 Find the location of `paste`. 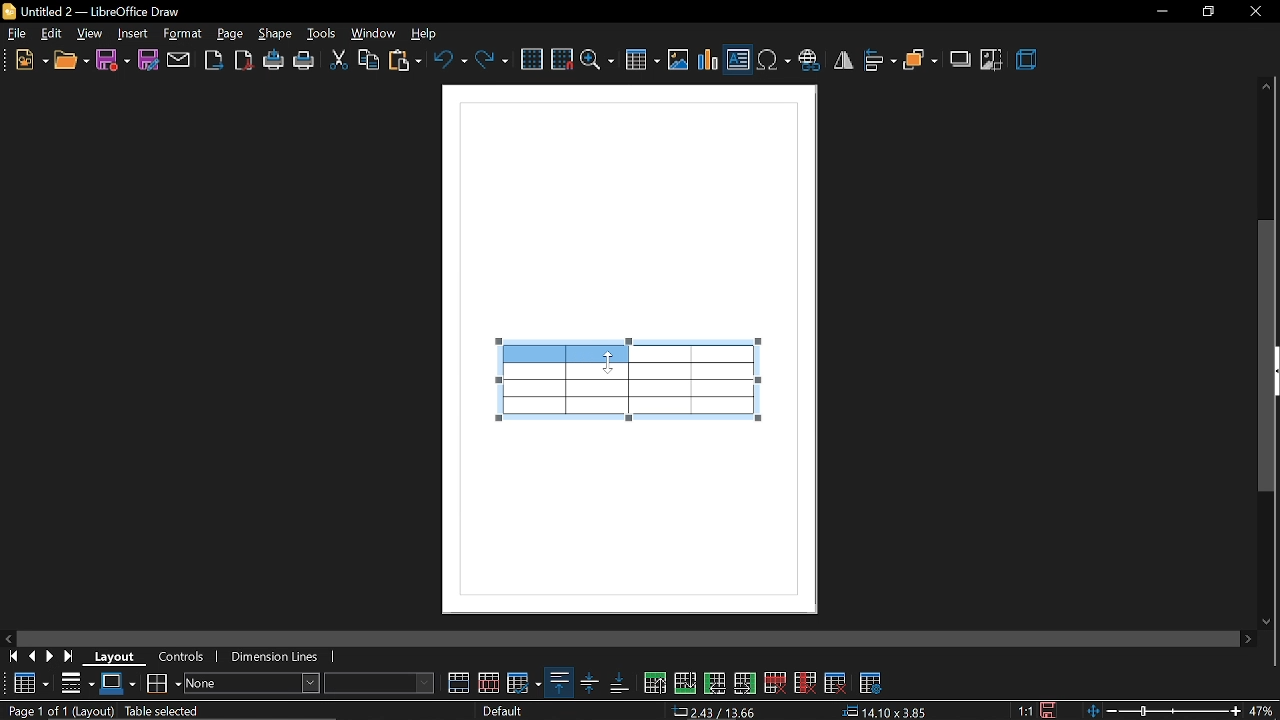

paste is located at coordinates (406, 60).